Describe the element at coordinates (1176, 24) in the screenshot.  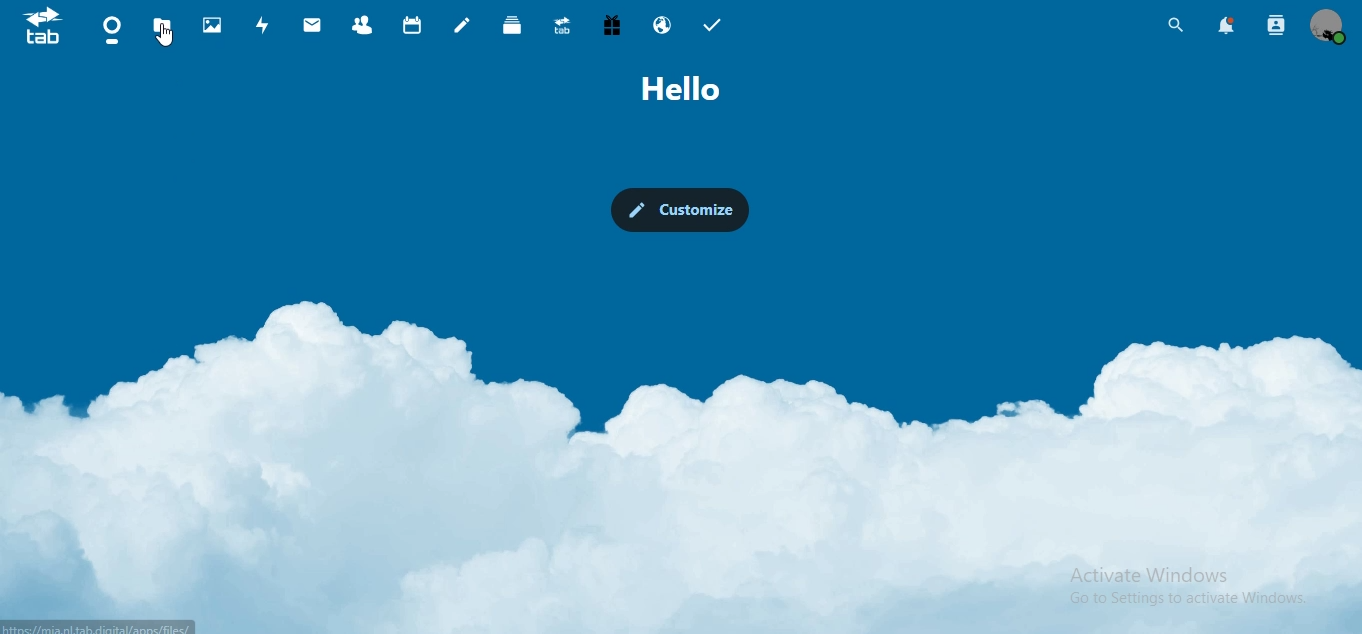
I see `search` at that location.